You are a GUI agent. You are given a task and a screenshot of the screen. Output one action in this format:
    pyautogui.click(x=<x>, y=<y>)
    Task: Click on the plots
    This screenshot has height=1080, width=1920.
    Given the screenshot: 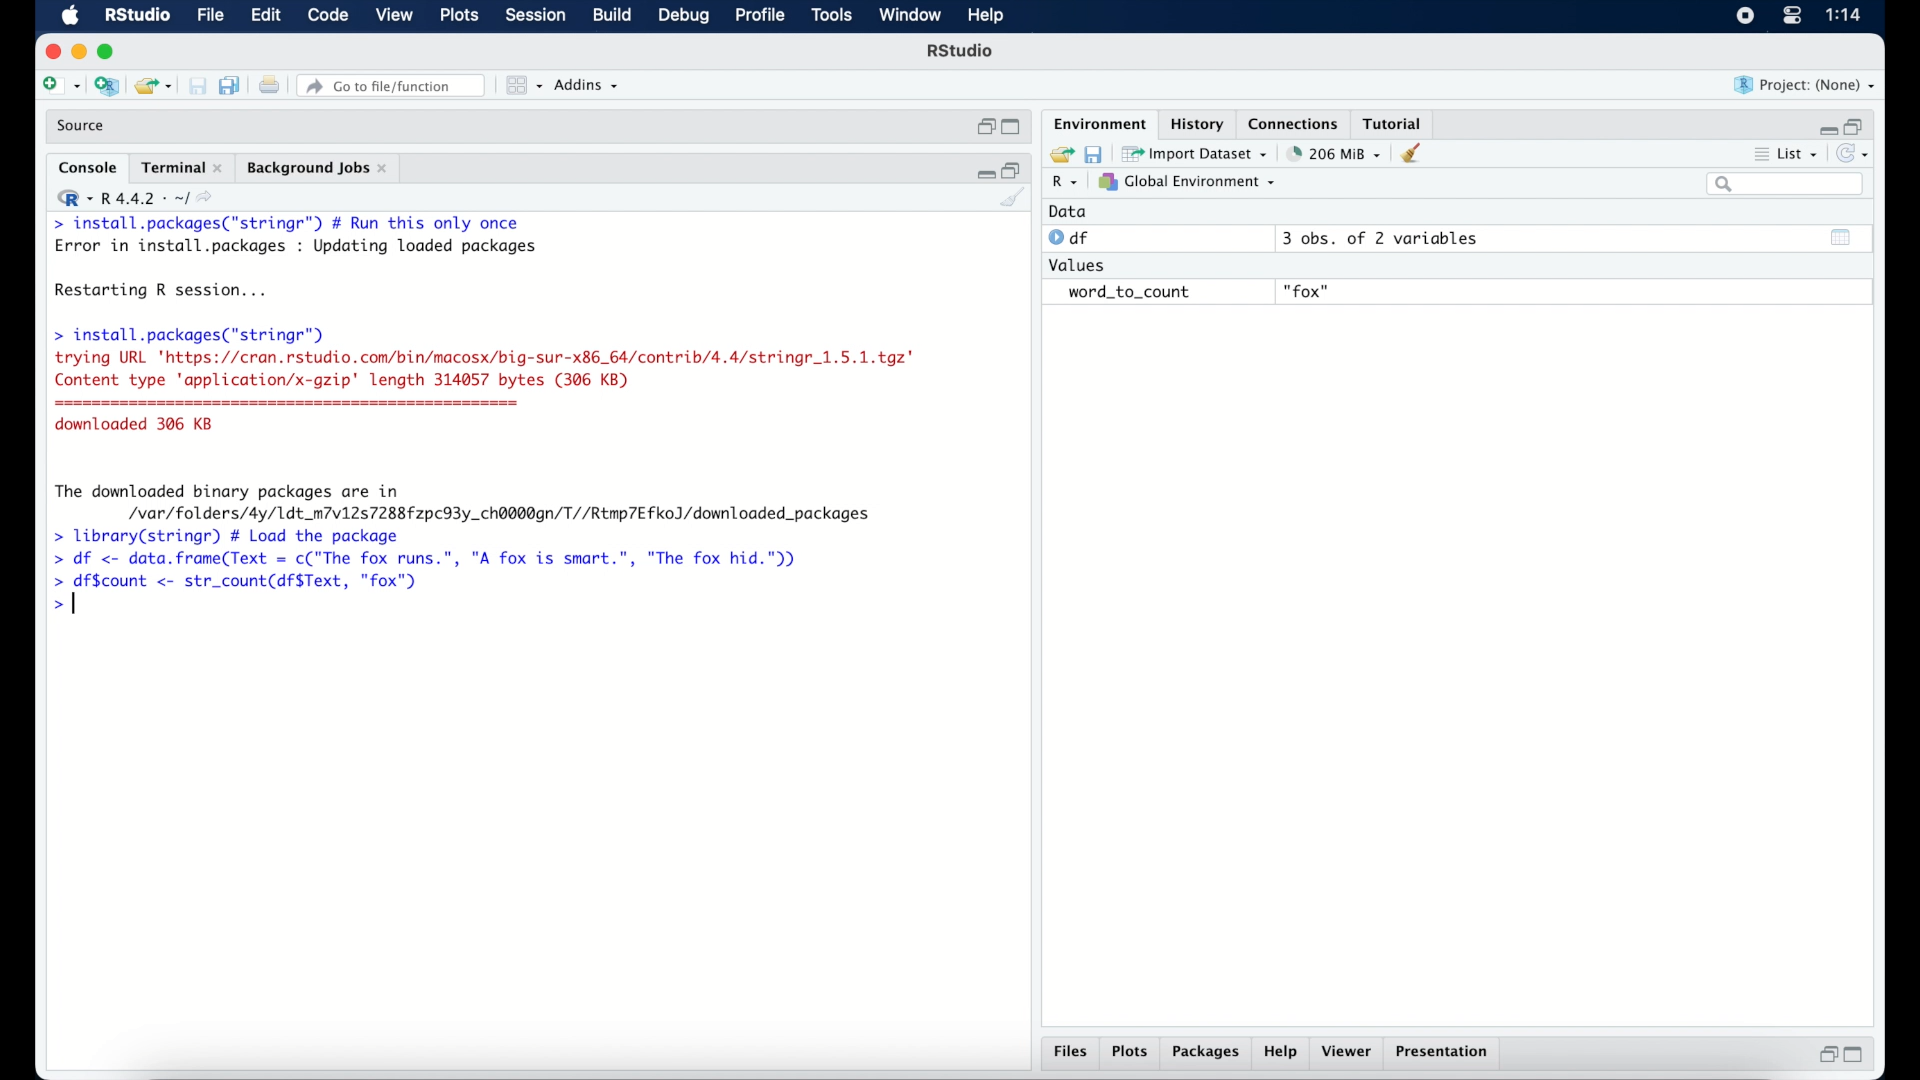 What is the action you would take?
    pyautogui.click(x=1130, y=1053)
    